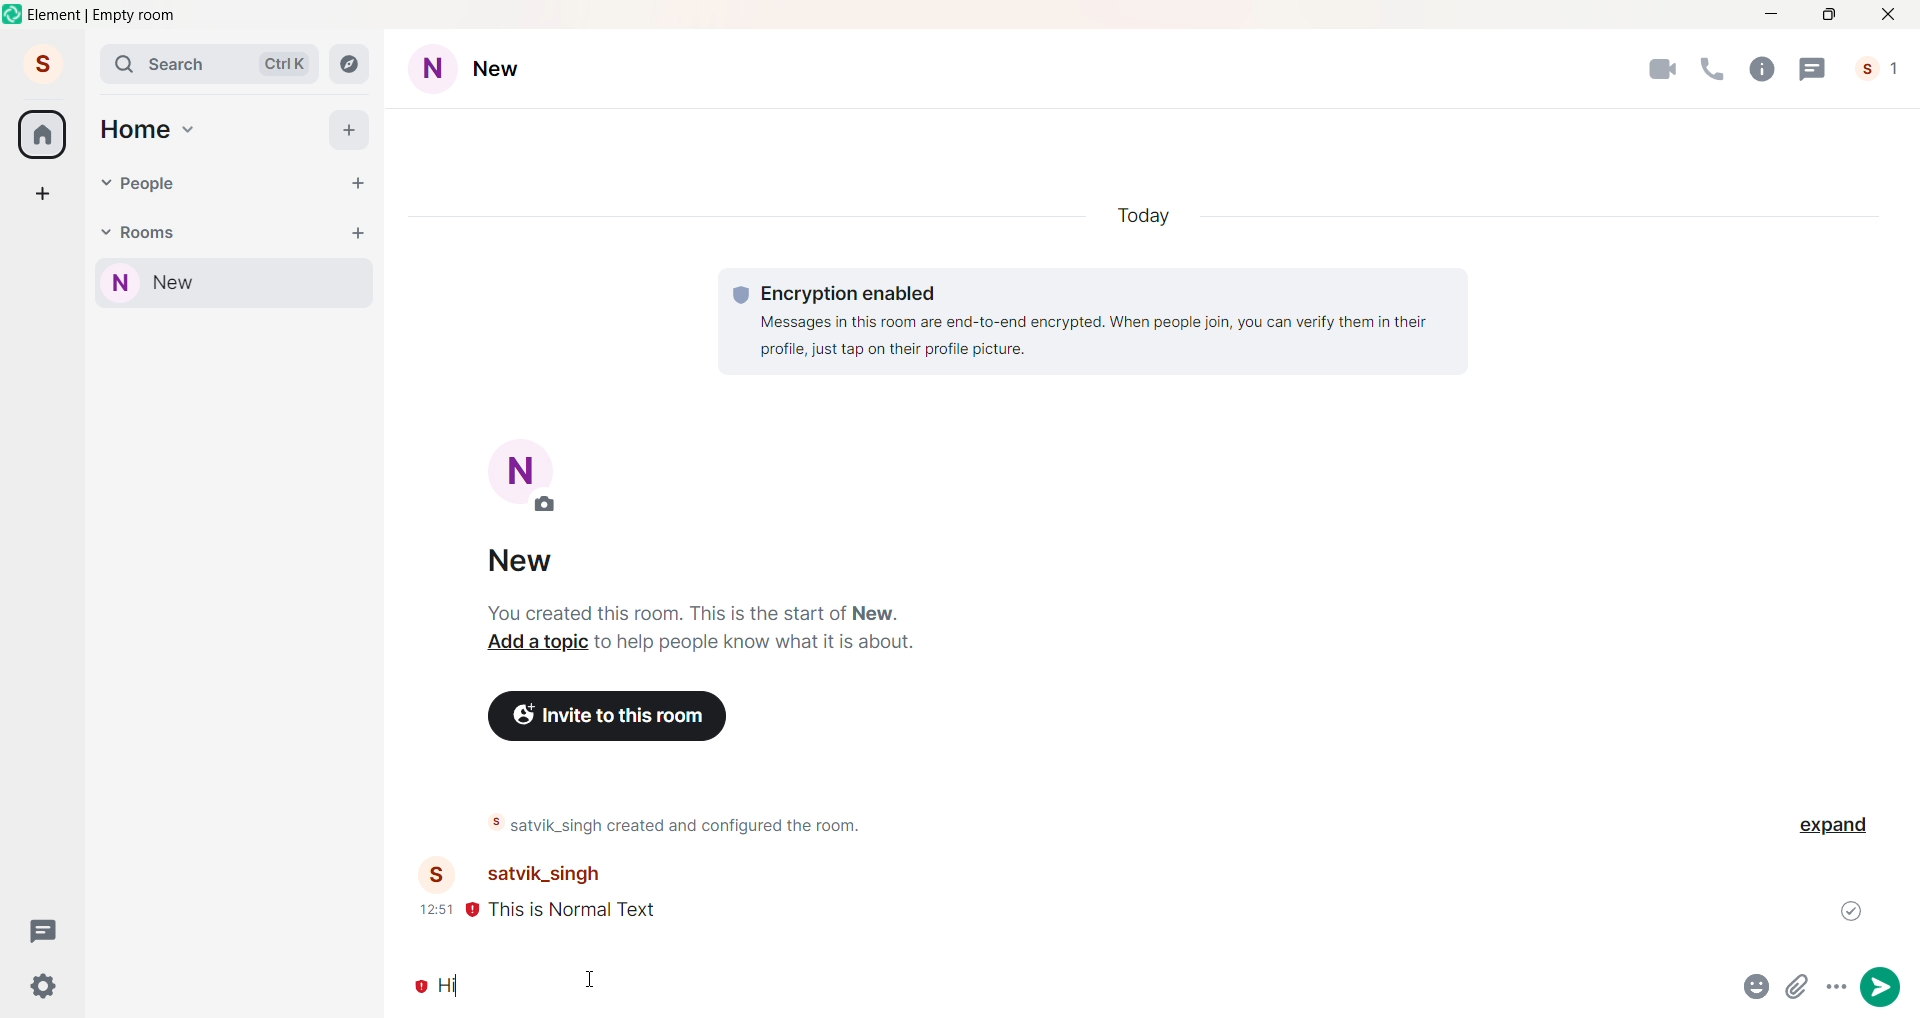  Describe the element at coordinates (1760, 68) in the screenshot. I see `Room Info` at that location.